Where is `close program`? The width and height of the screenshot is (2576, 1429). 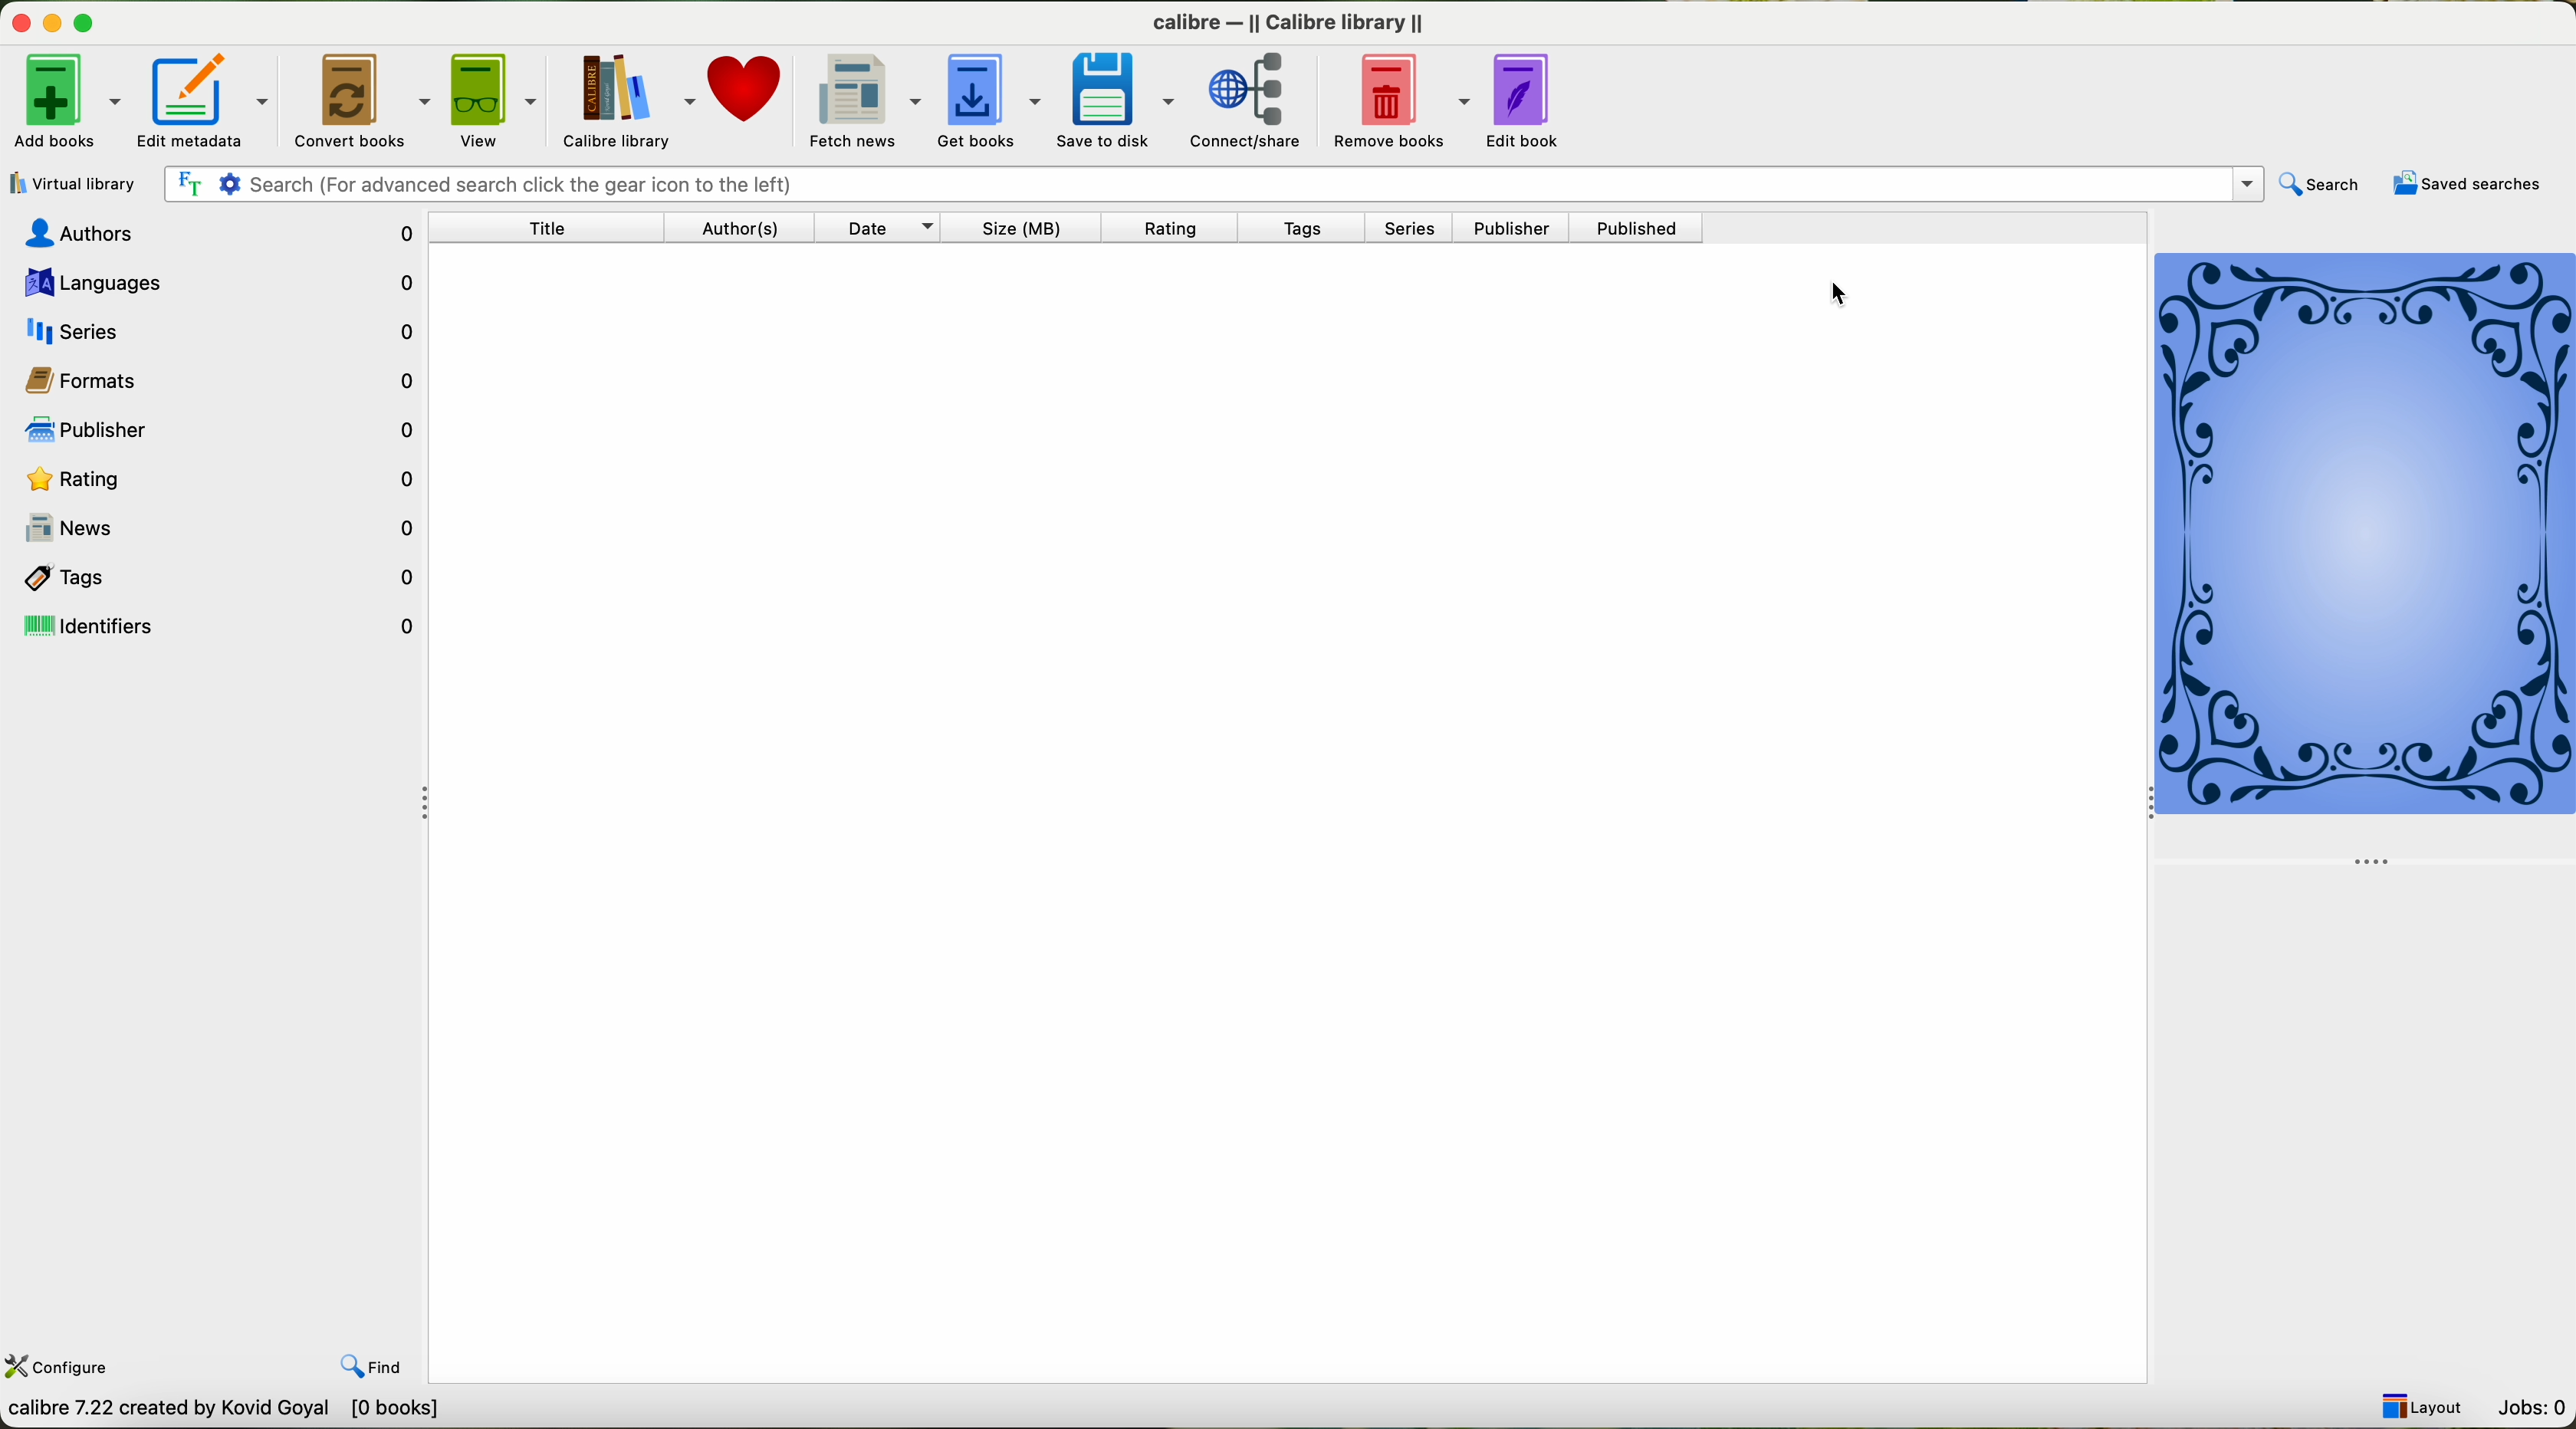
close program is located at coordinates (19, 22).